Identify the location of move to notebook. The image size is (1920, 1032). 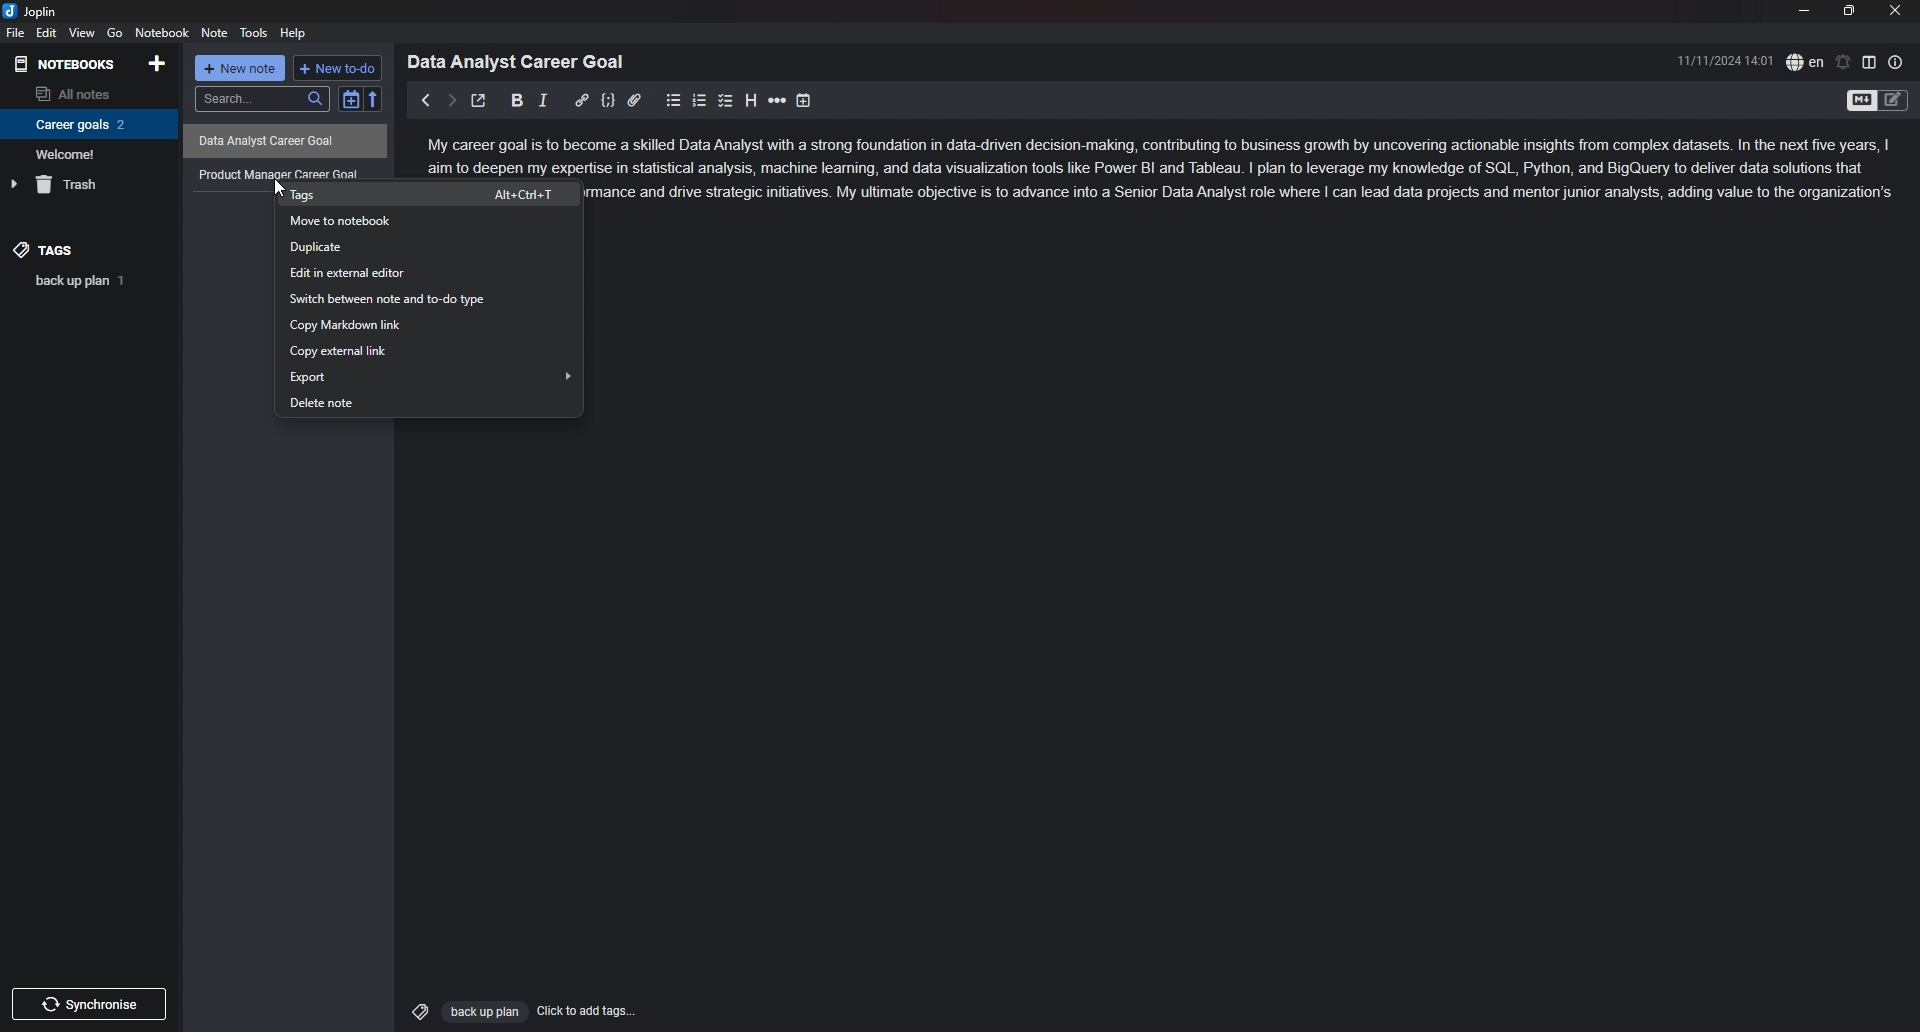
(425, 221).